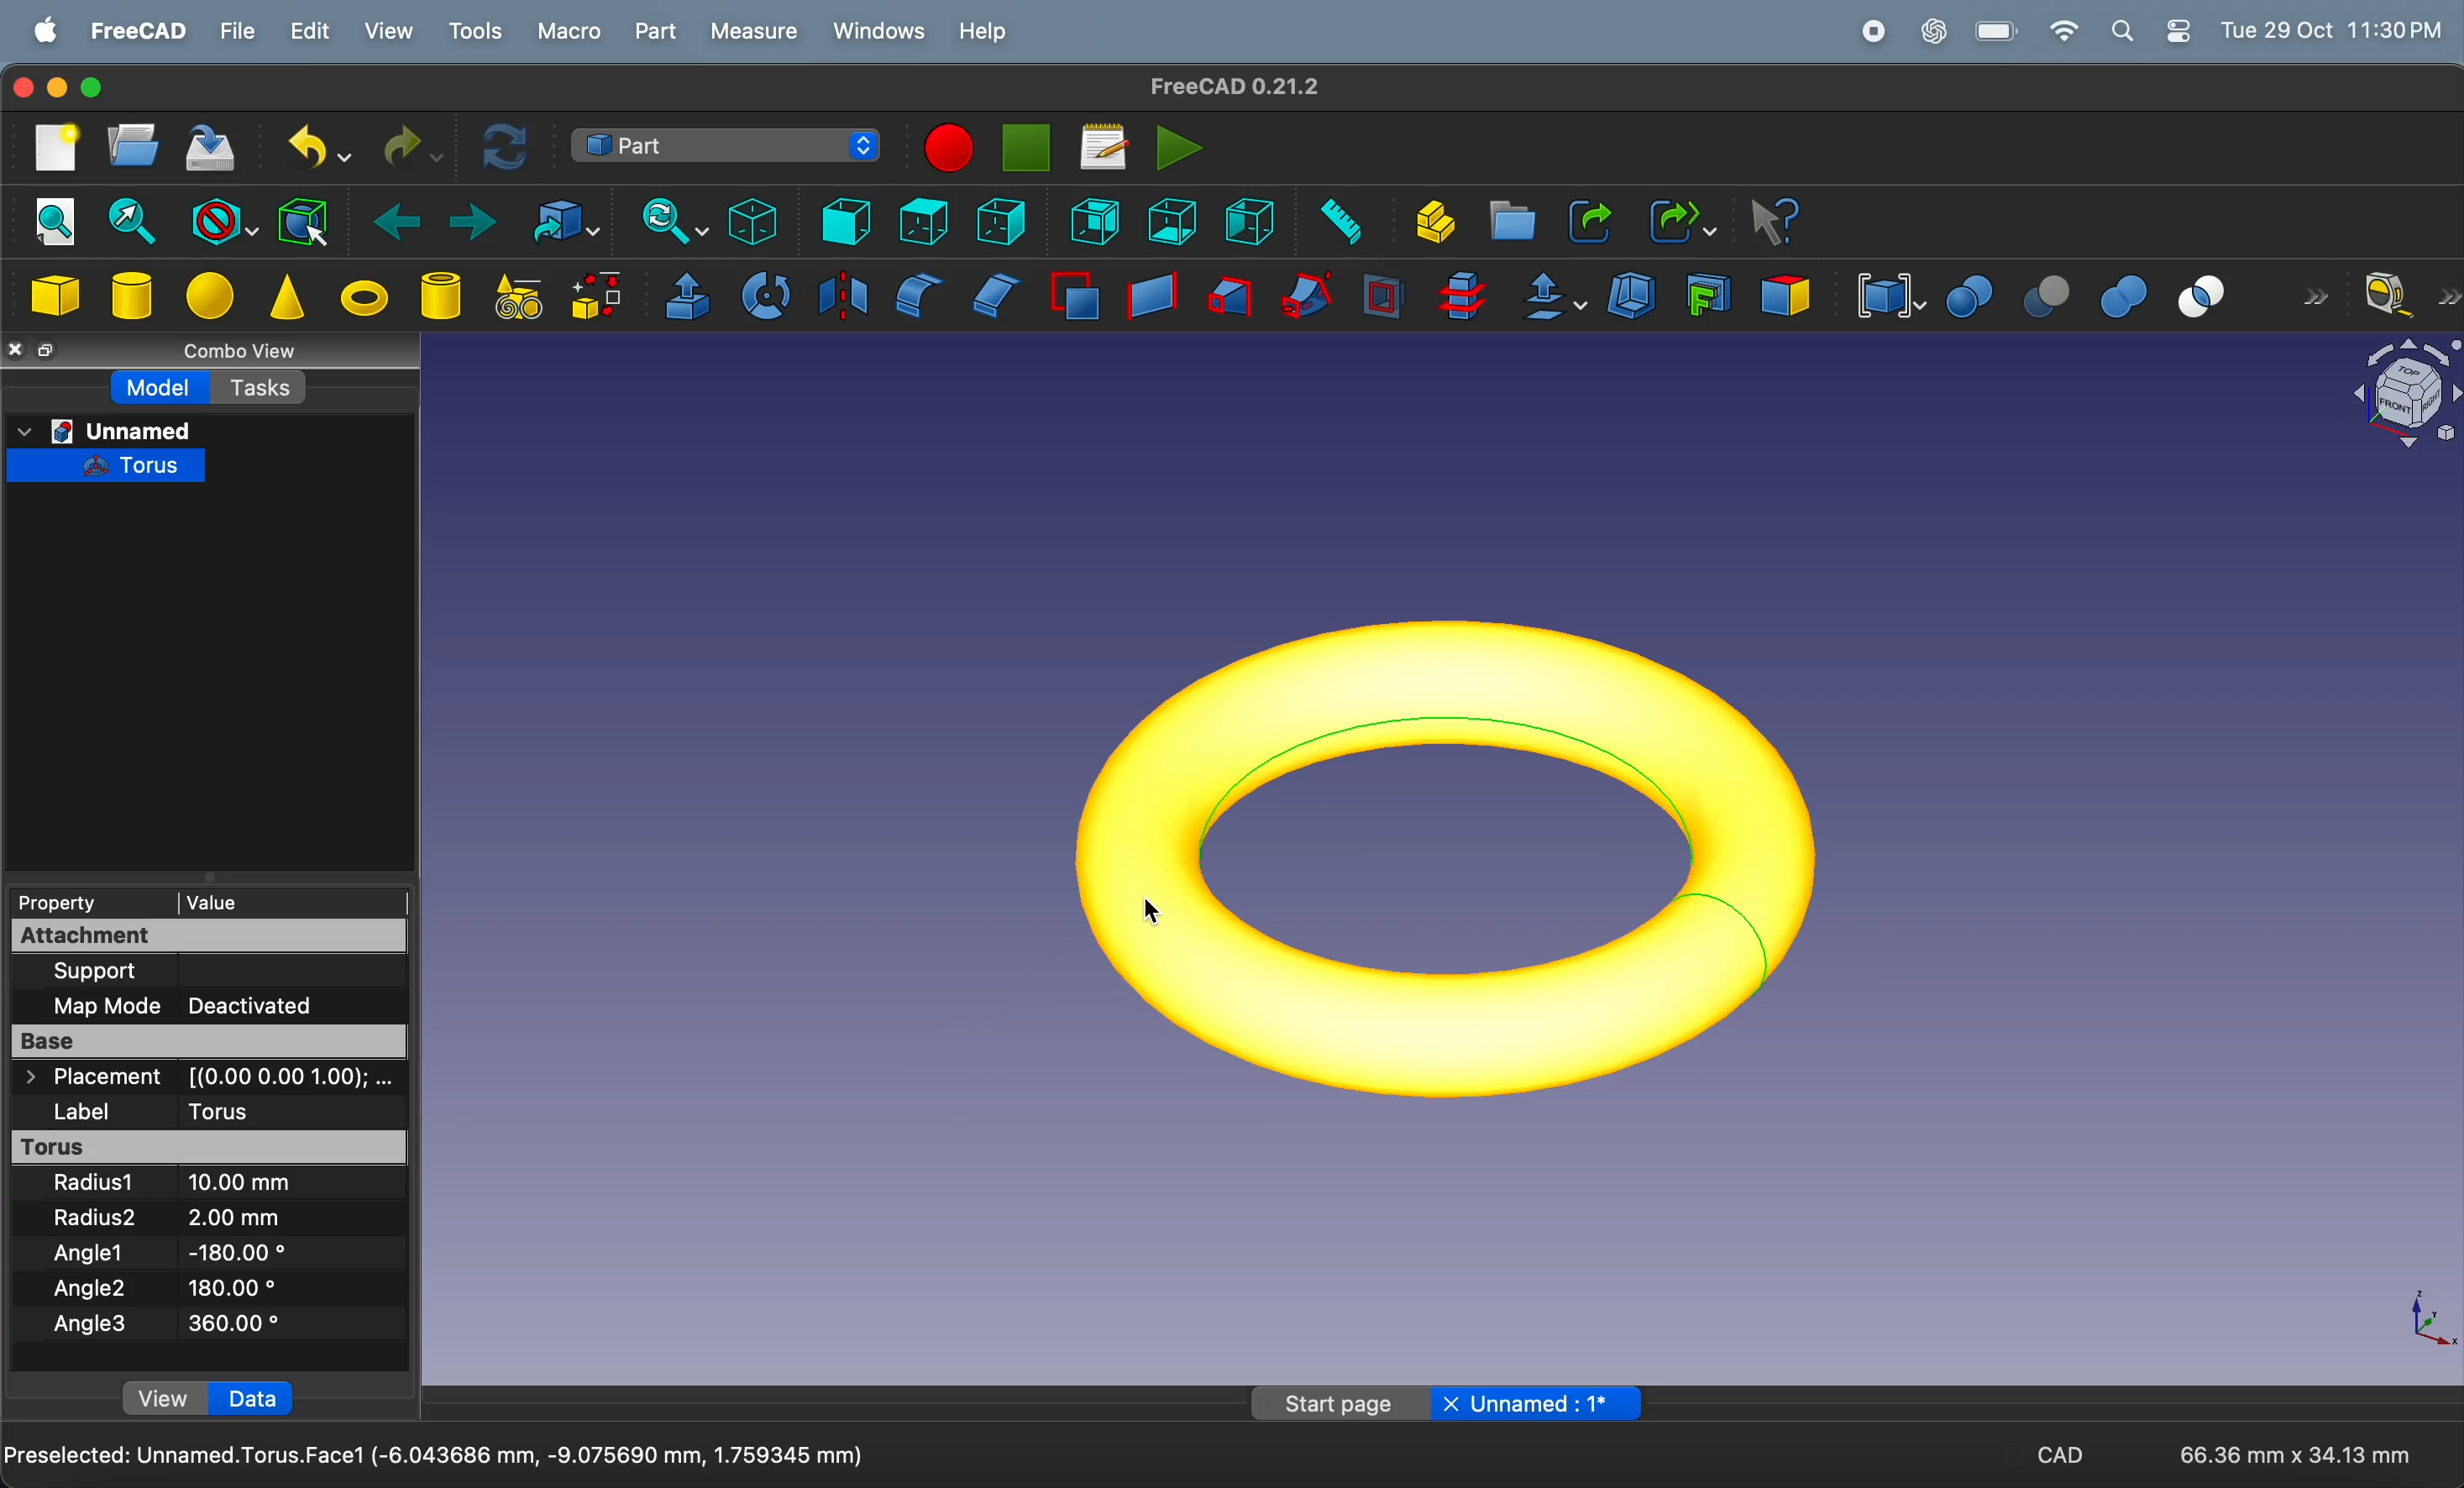 Image resolution: width=2464 pixels, height=1488 pixels. What do you see at coordinates (2335, 28) in the screenshot?
I see `time and date` at bounding box center [2335, 28].